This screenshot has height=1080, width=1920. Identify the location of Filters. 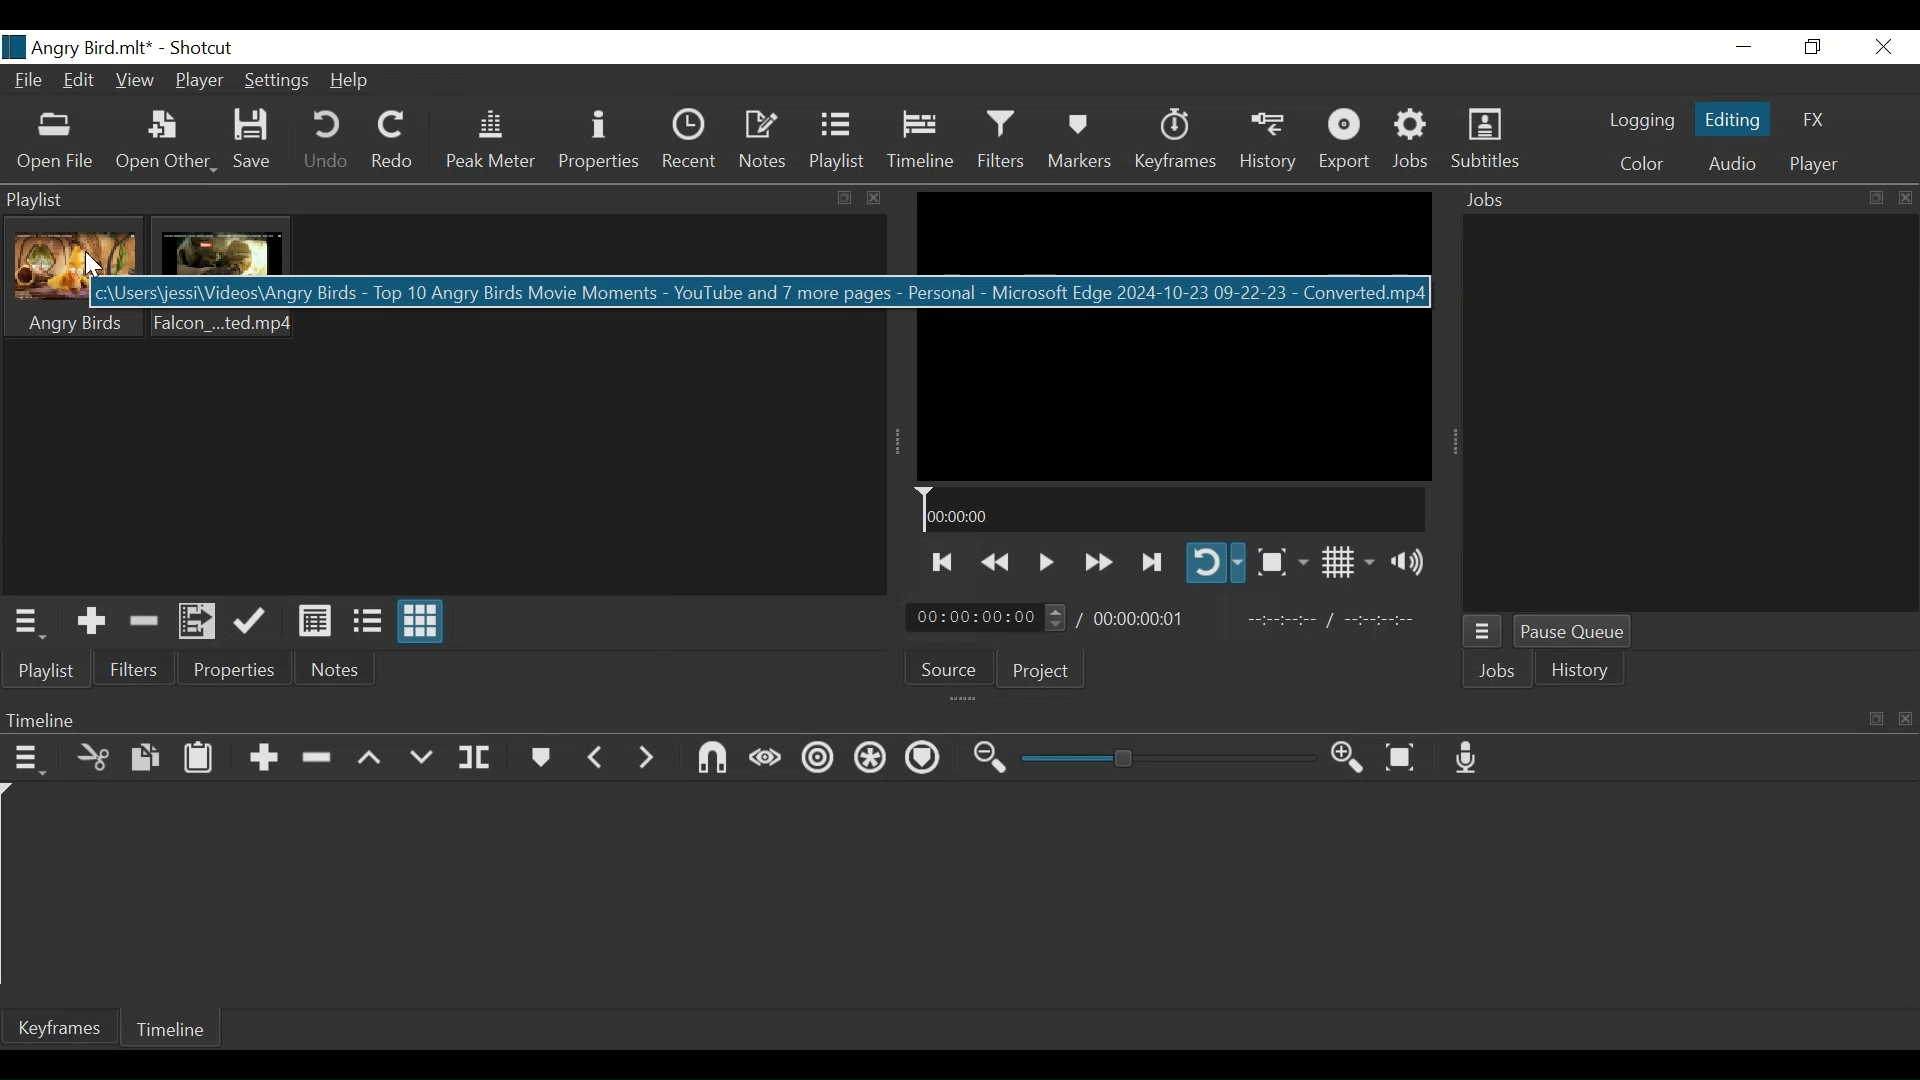
(998, 142).